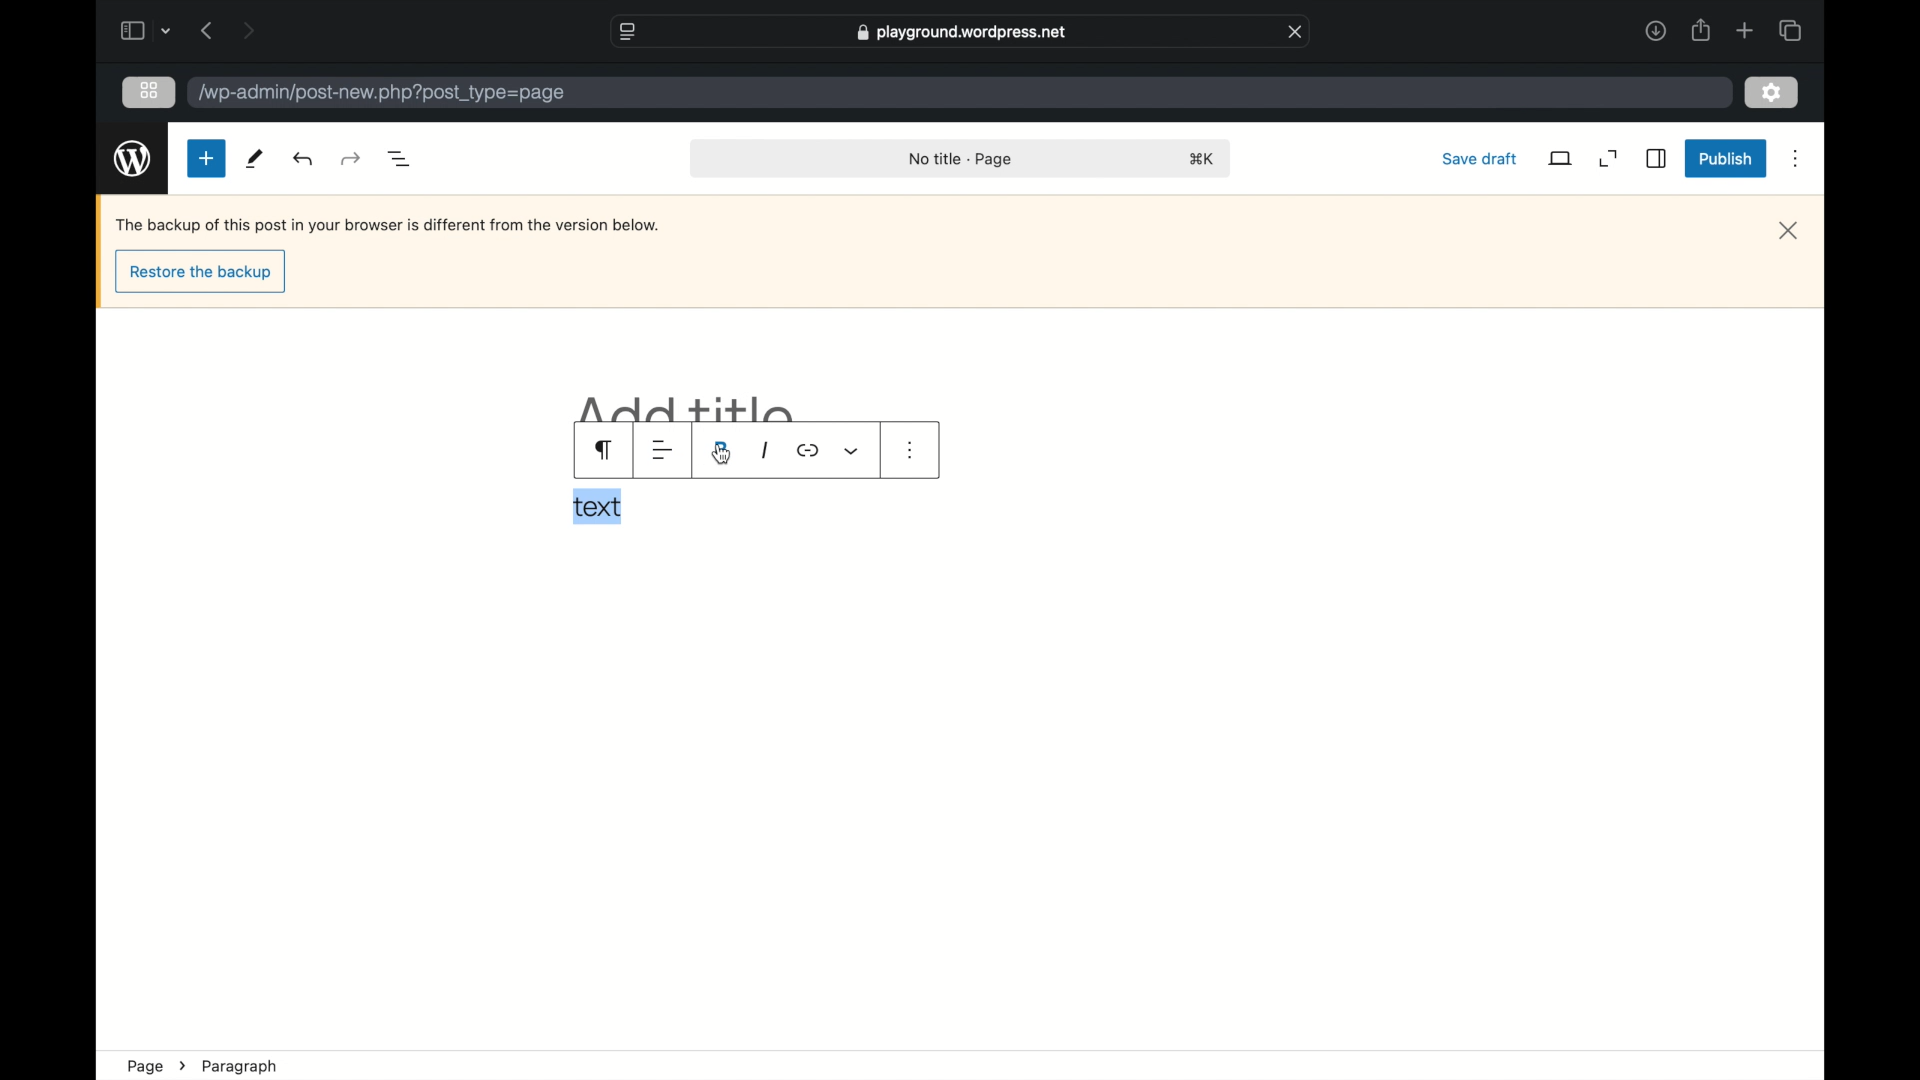  What do you see at coordinates (1609, 159) in the screenshot?
I see `expand` at bounding box center [1609, 159].